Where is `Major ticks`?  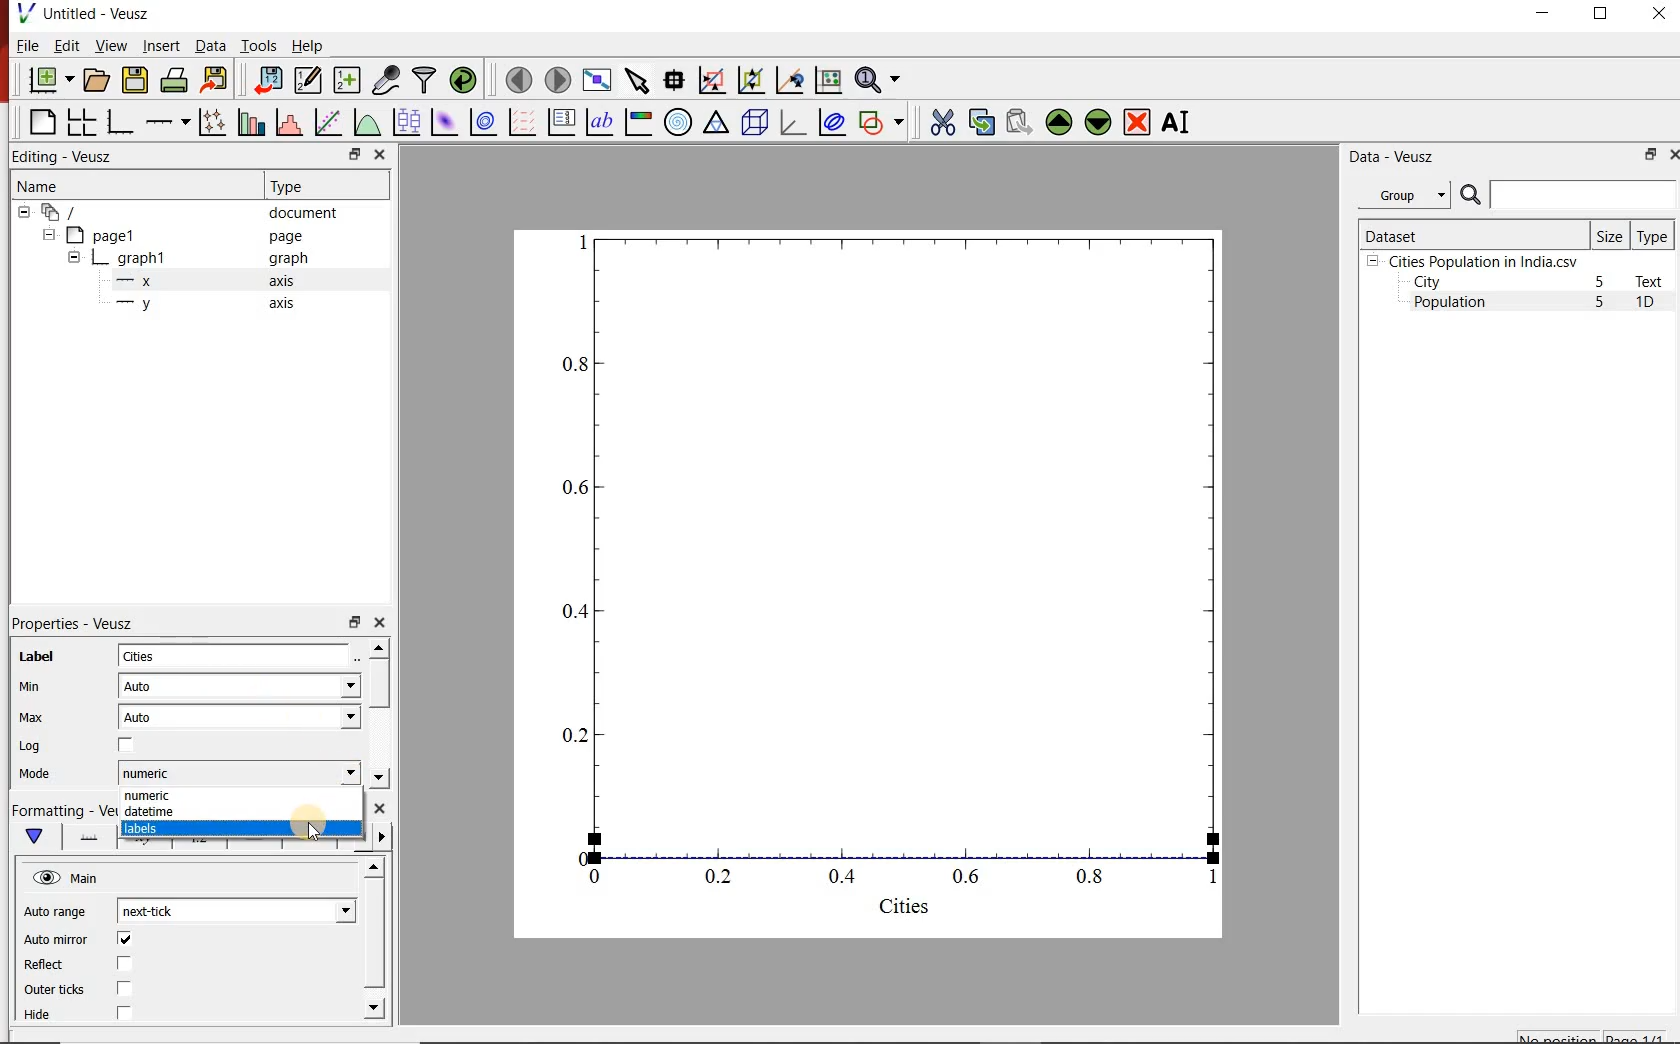 Major ticks is located at coordinates (248, 847).